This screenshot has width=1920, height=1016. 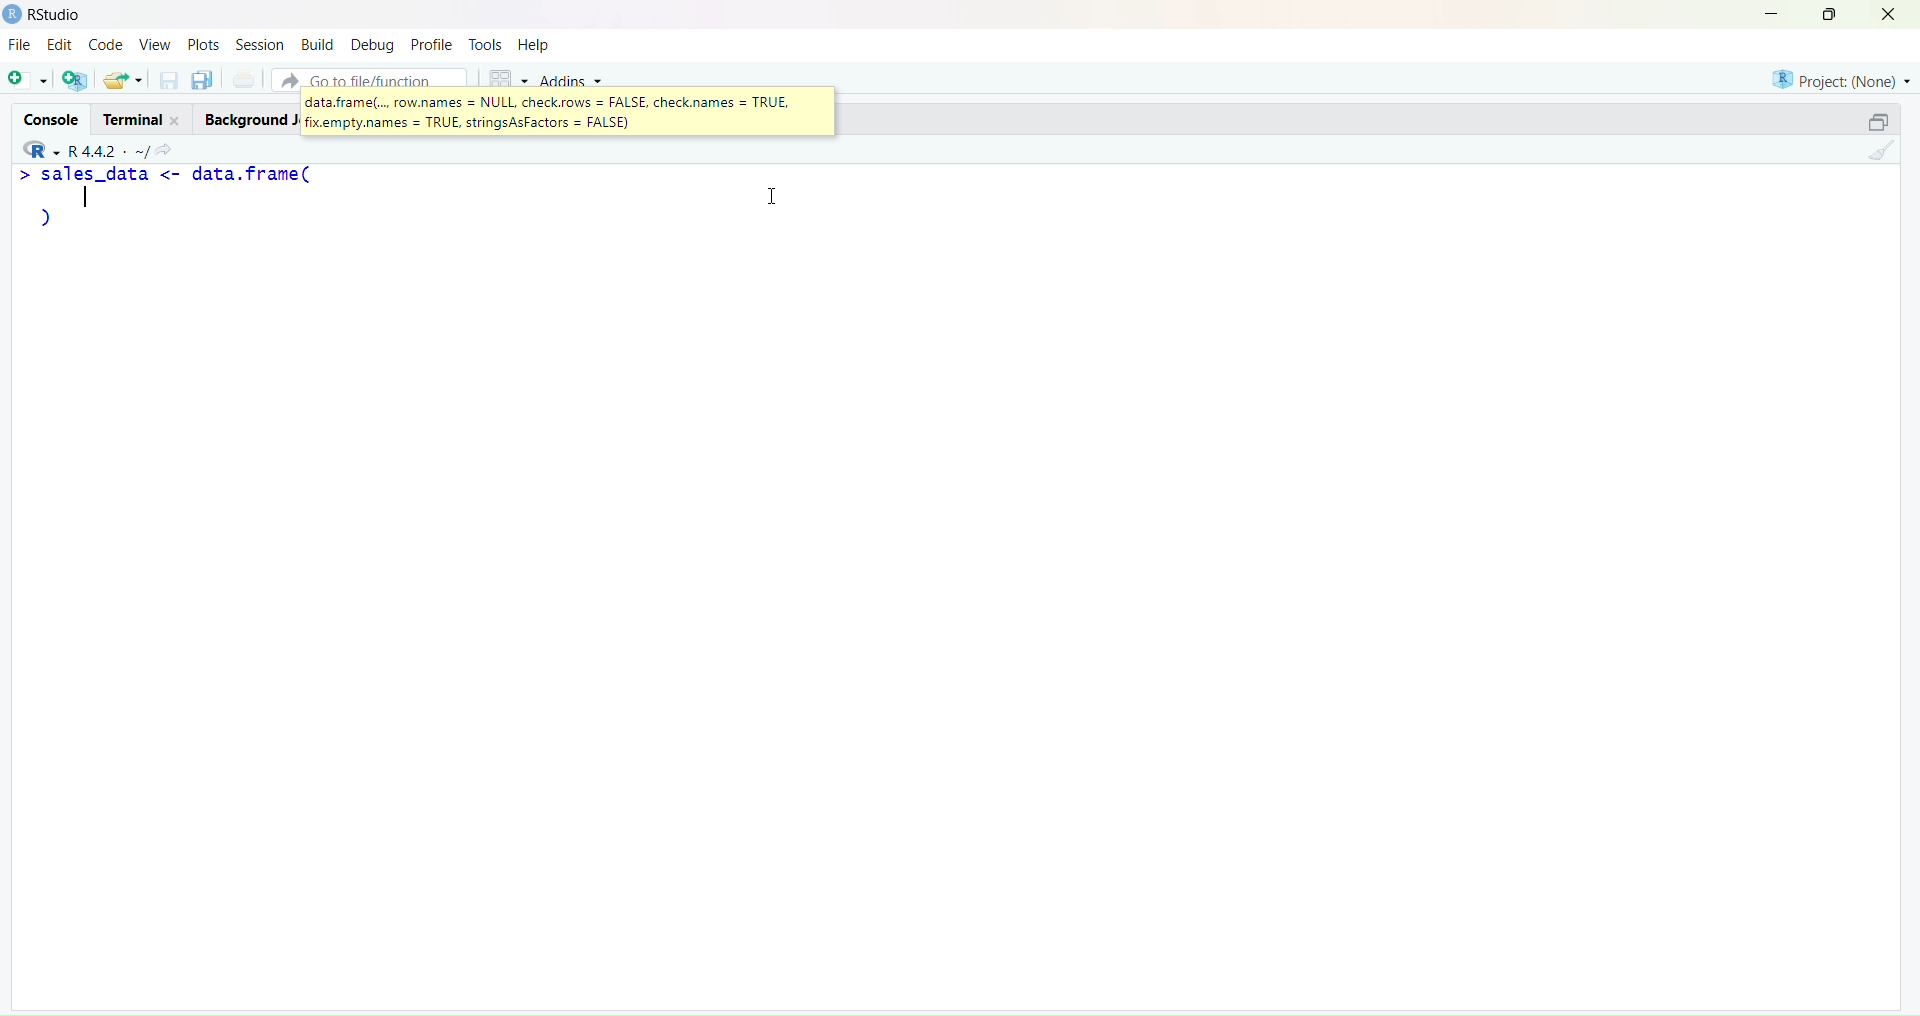 What do you see at coordinates (20, 46) in the screenshot?
I see `File` at bounding box center [20, 46].